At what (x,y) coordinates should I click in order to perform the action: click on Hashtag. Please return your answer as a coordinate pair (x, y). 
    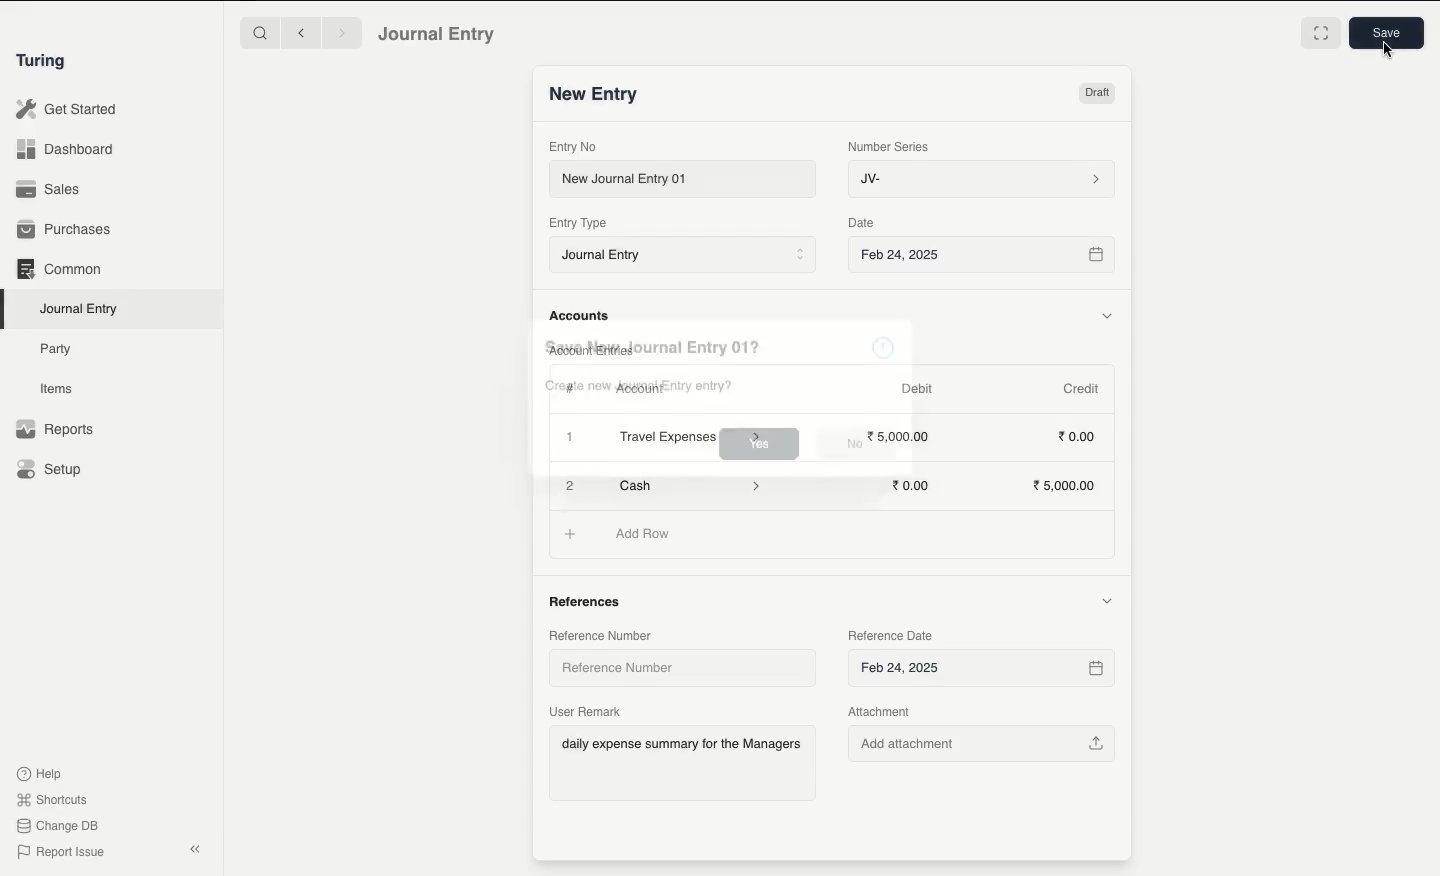
    Looking at the image, I should click on (572, 388).